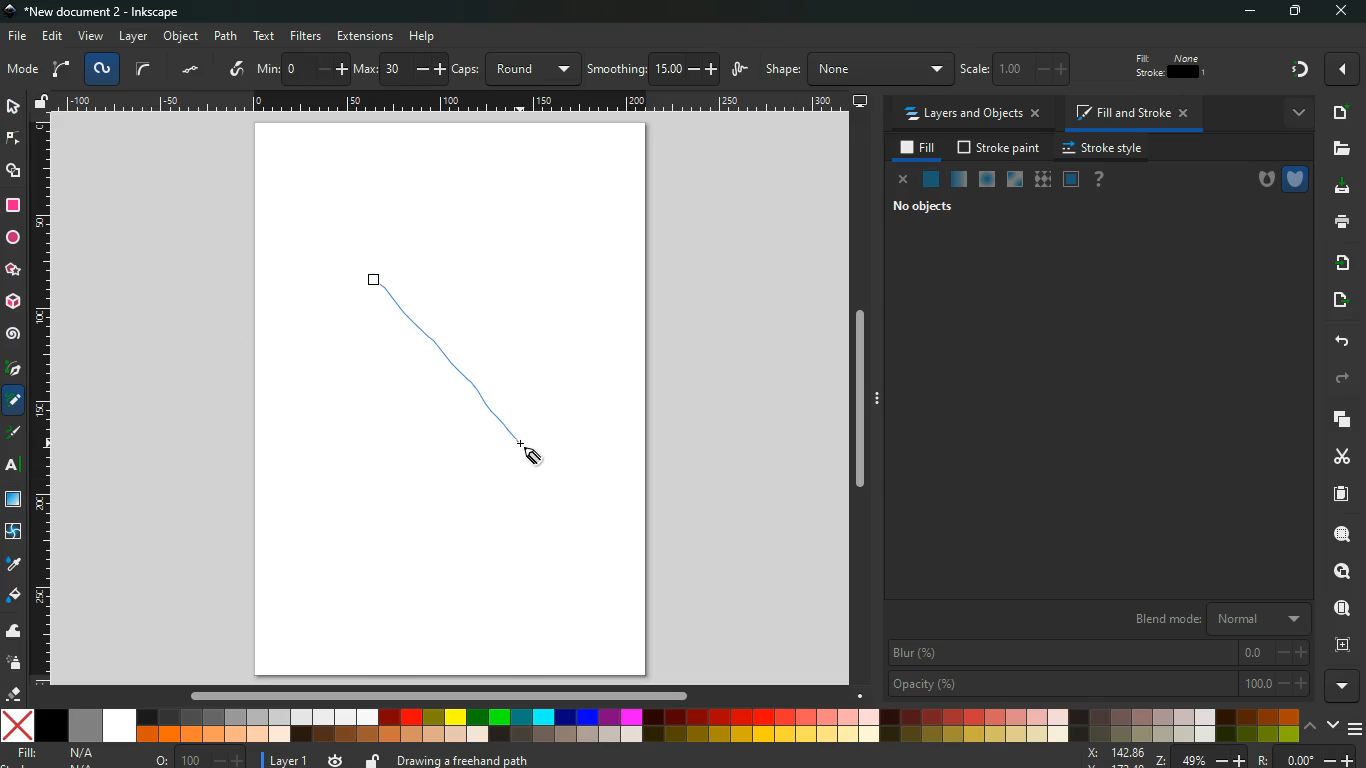 The width and height of the screenshot is (1366, 768). What do you see at coordinates (43, 102) in the screenshot?
I see `unlock` at bounding box center [43, 102].